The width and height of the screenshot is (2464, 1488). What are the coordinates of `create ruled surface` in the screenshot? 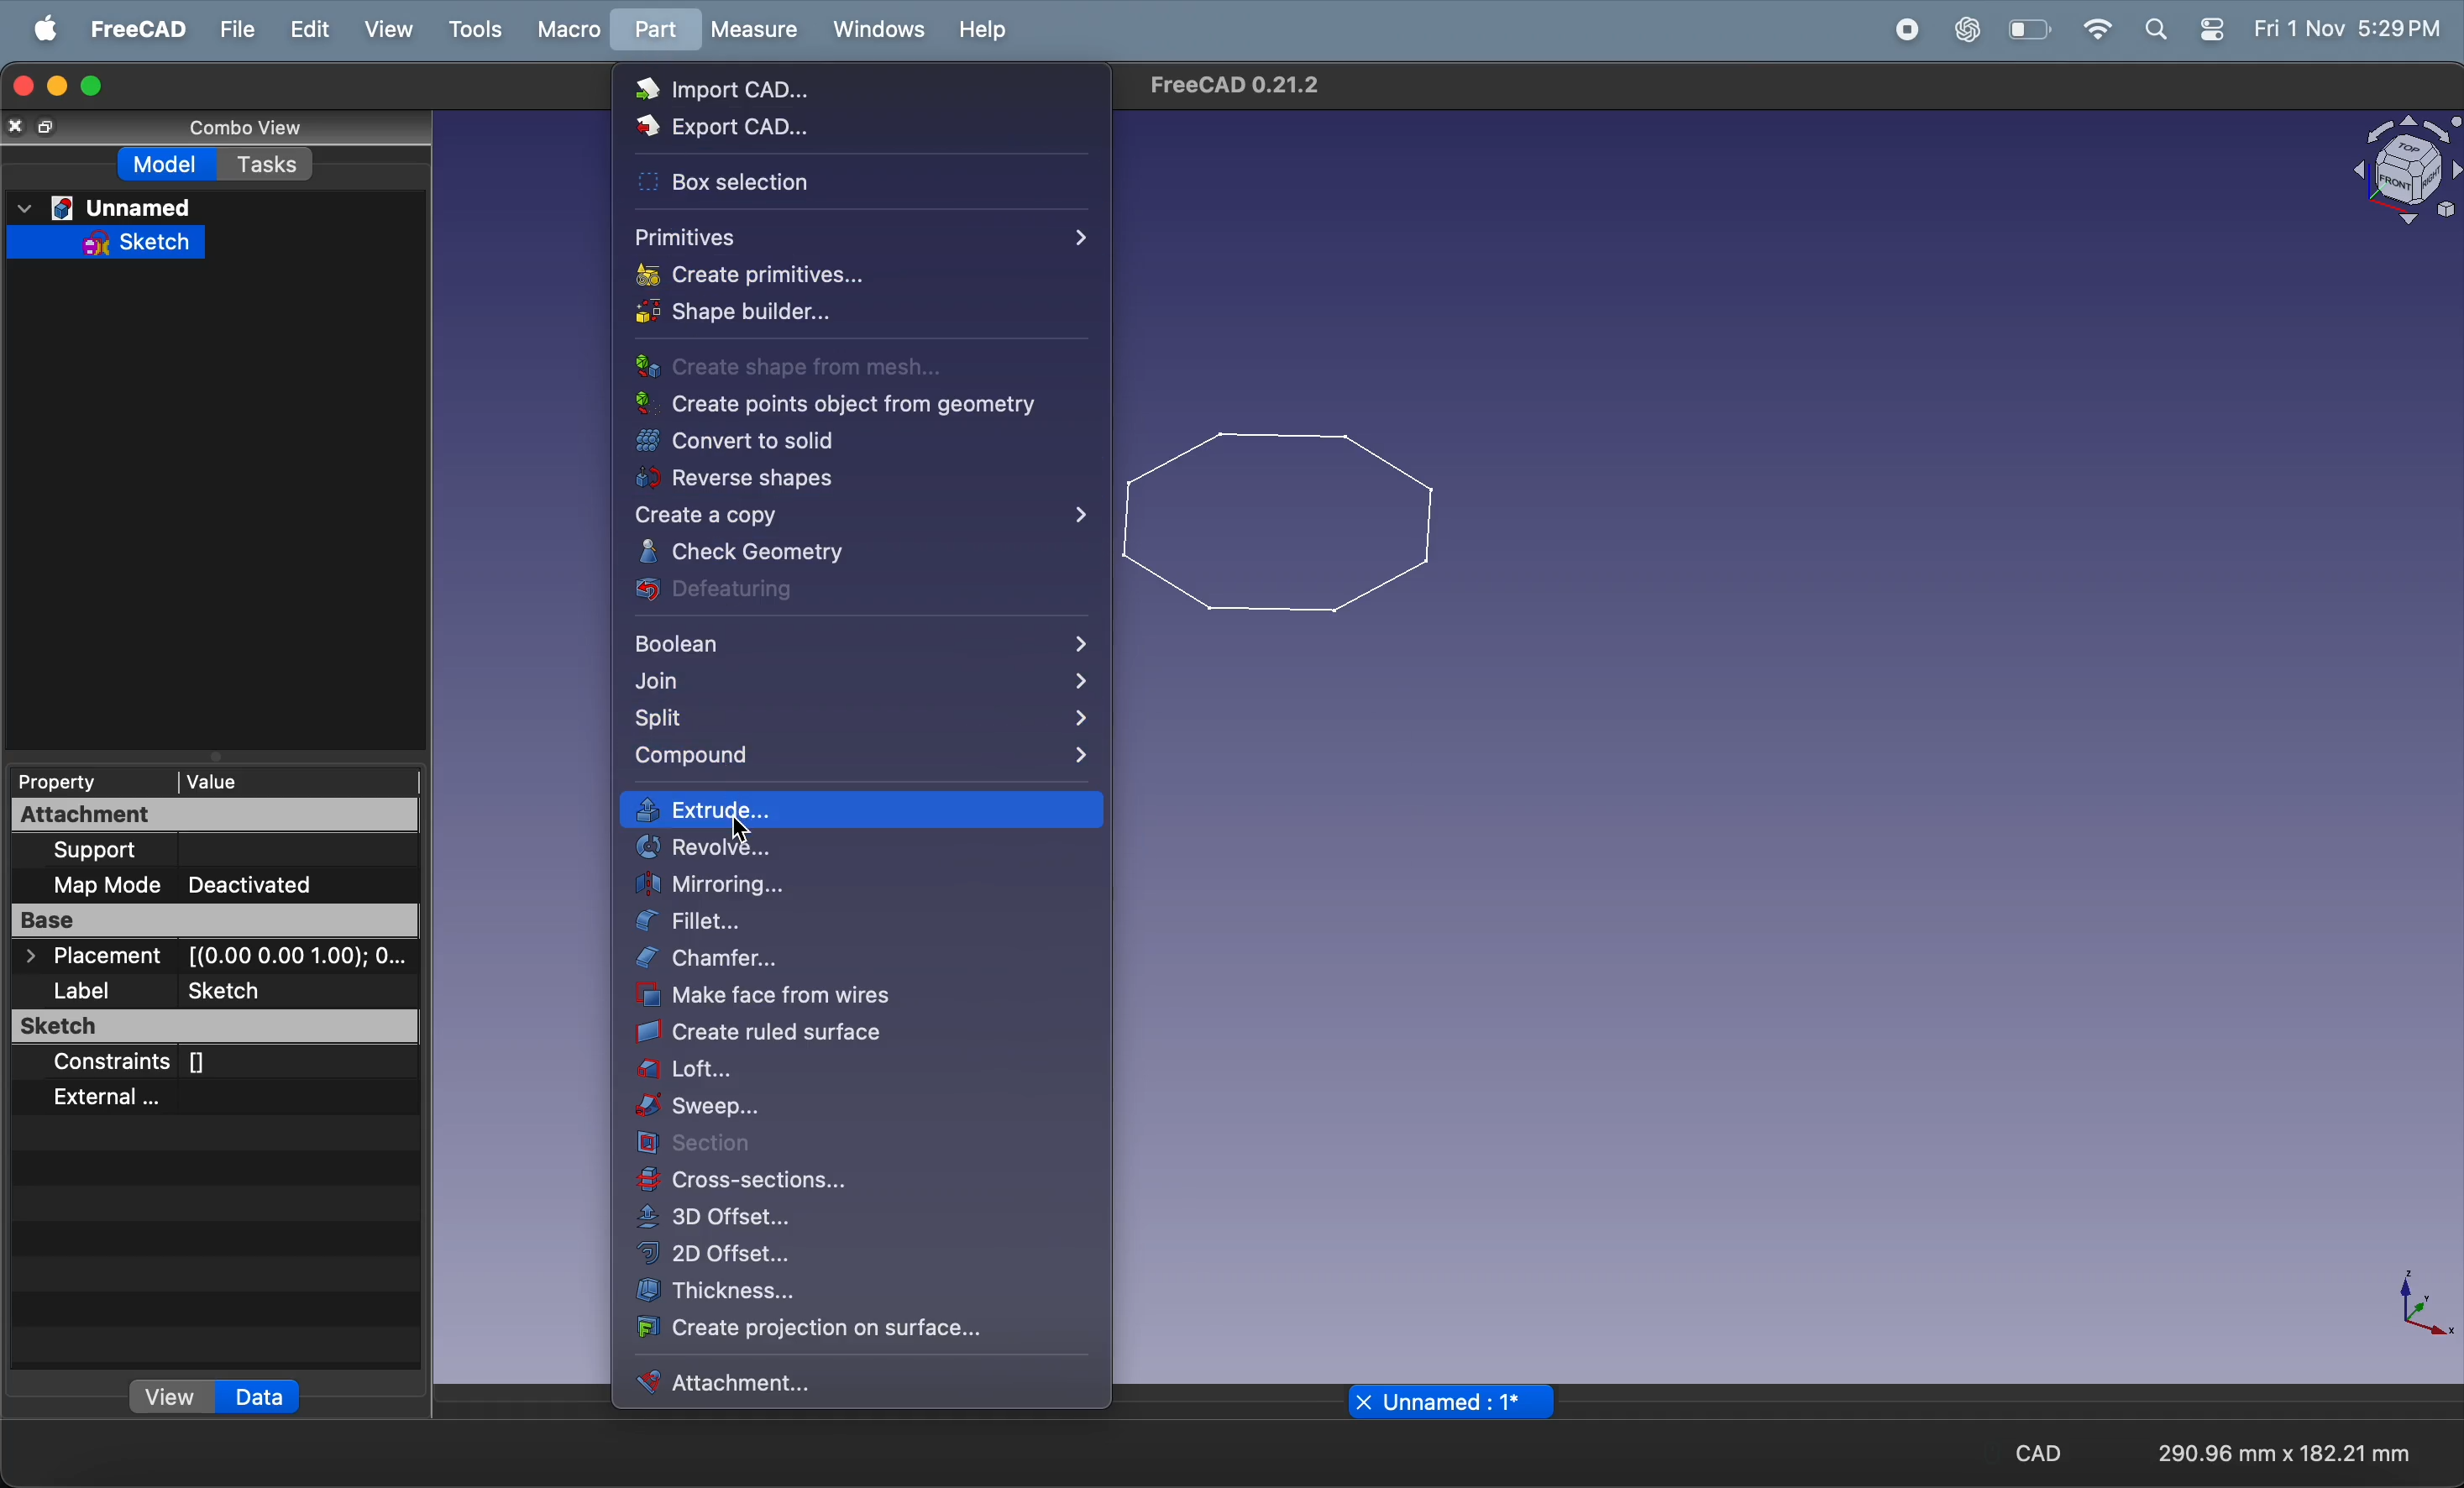 It's located at (843, 1033).